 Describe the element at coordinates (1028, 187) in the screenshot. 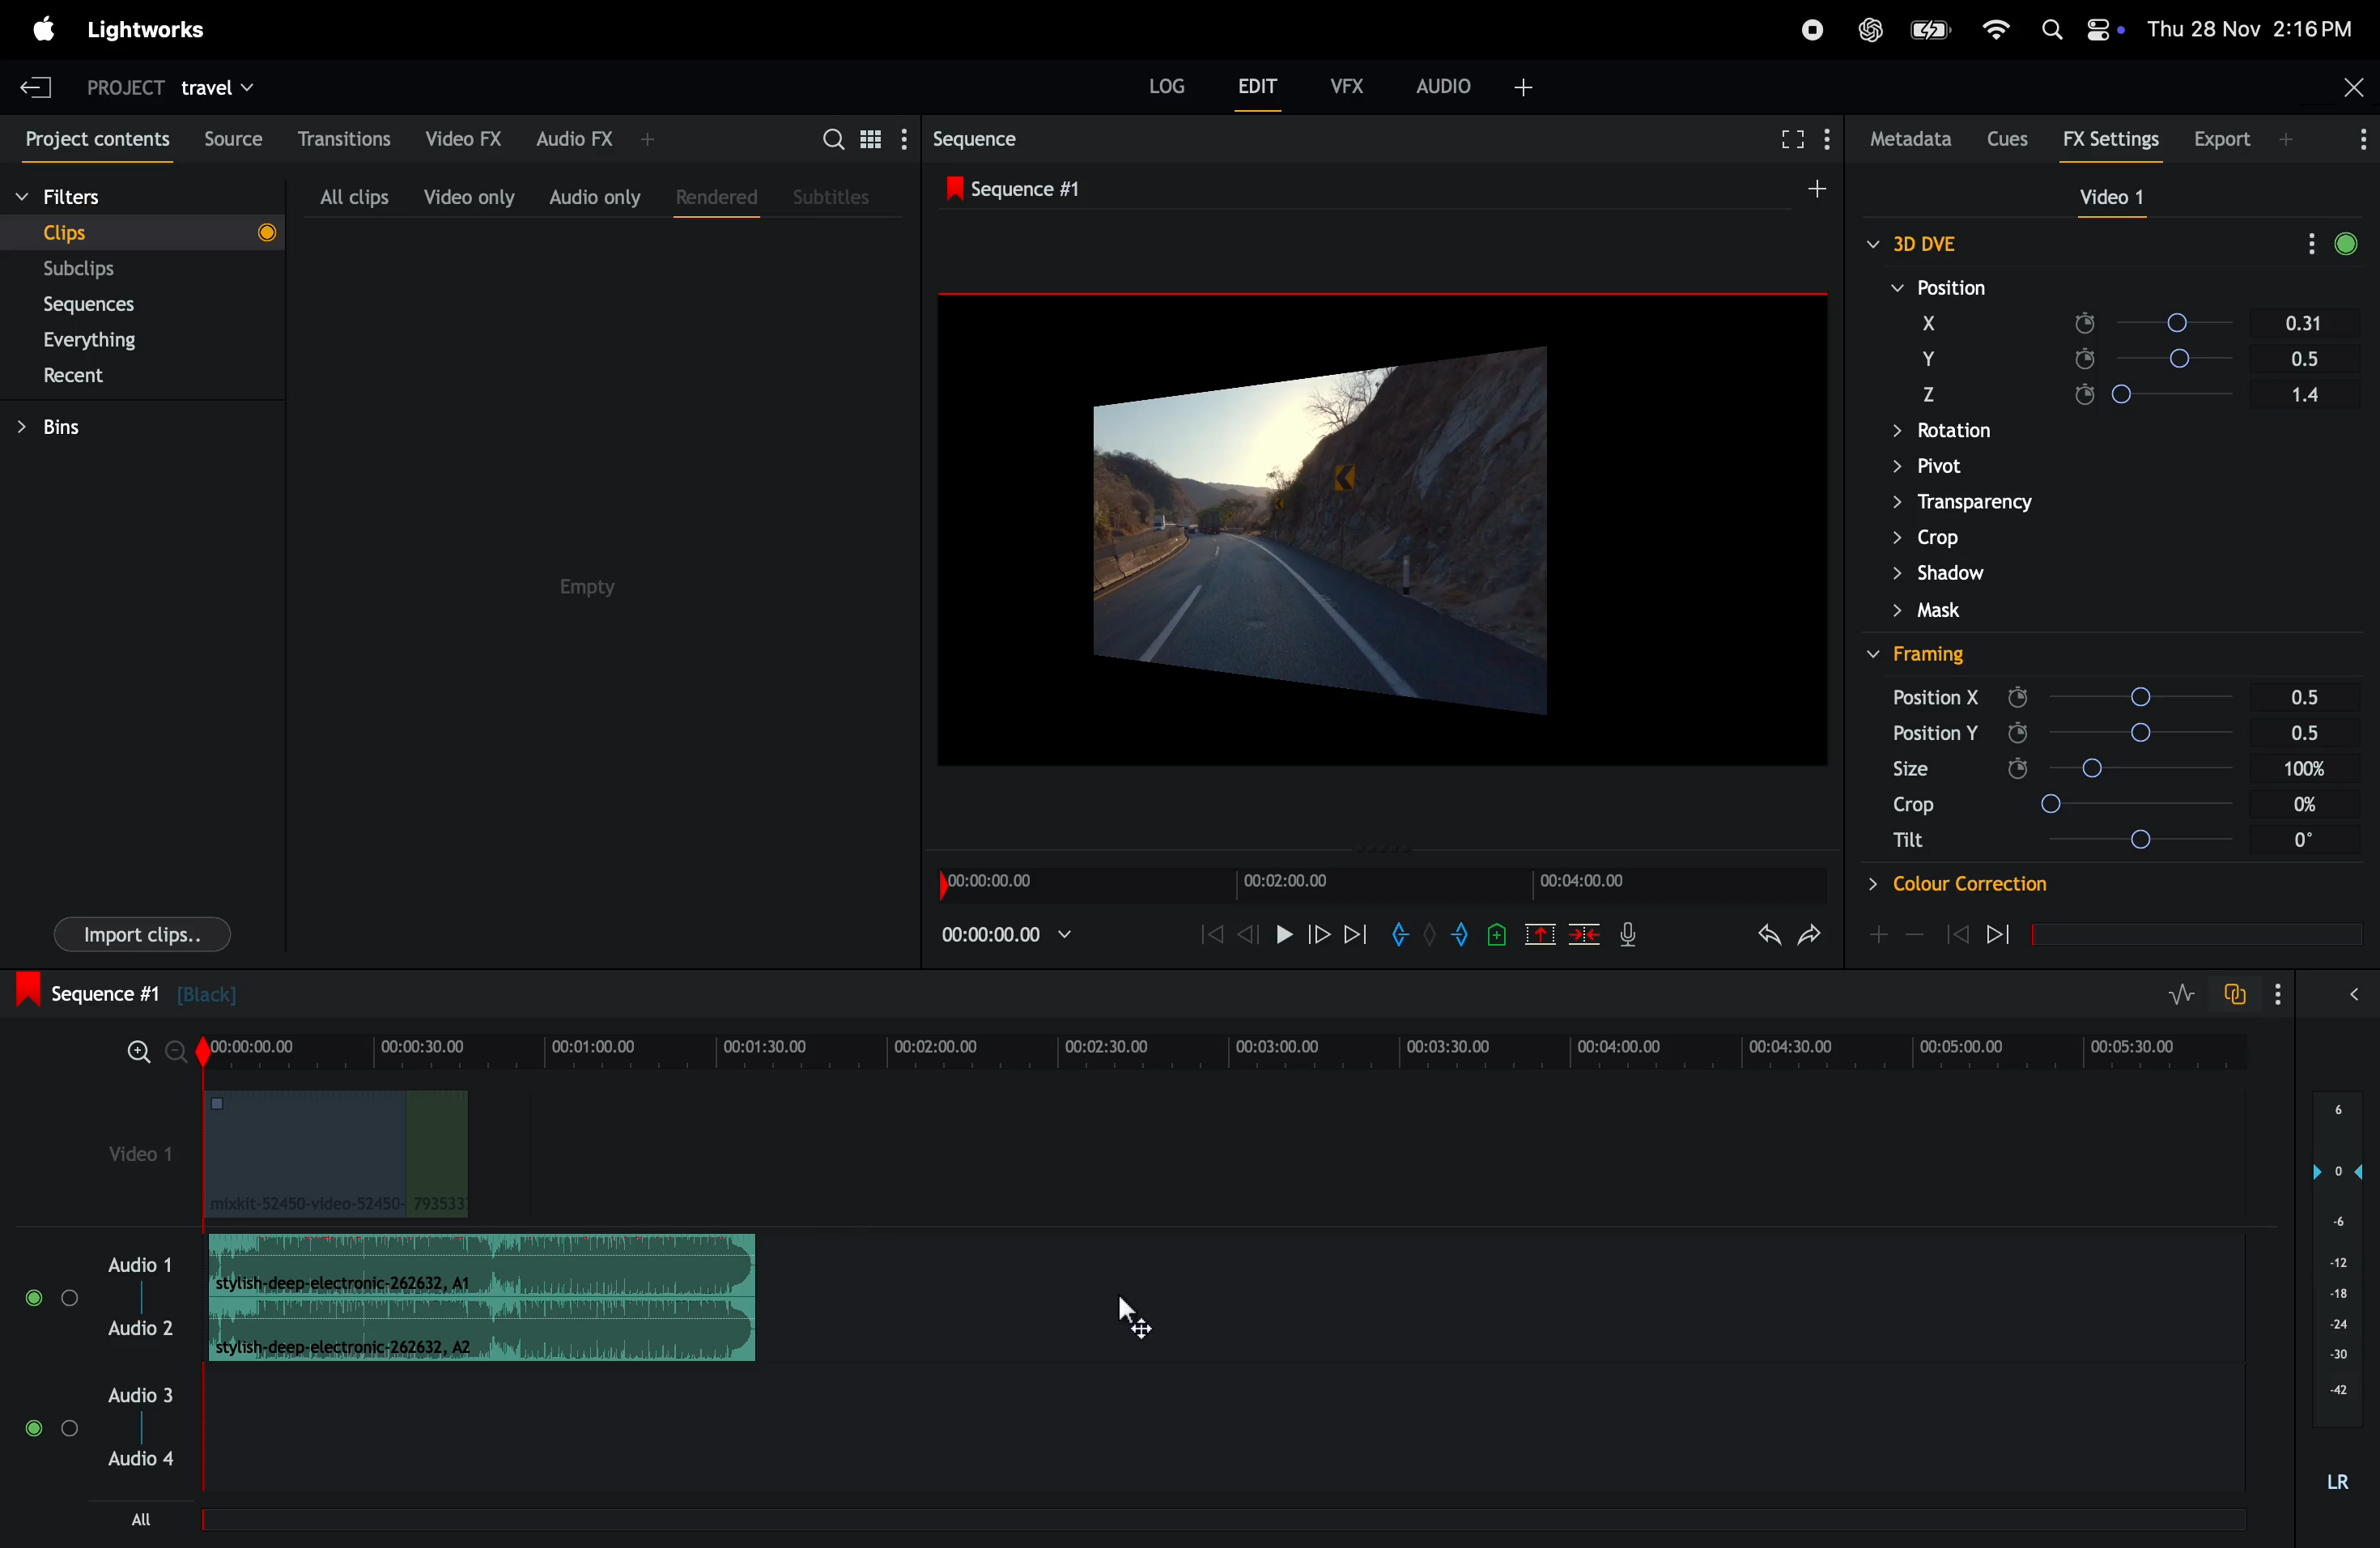

I see `sequence` at that location.